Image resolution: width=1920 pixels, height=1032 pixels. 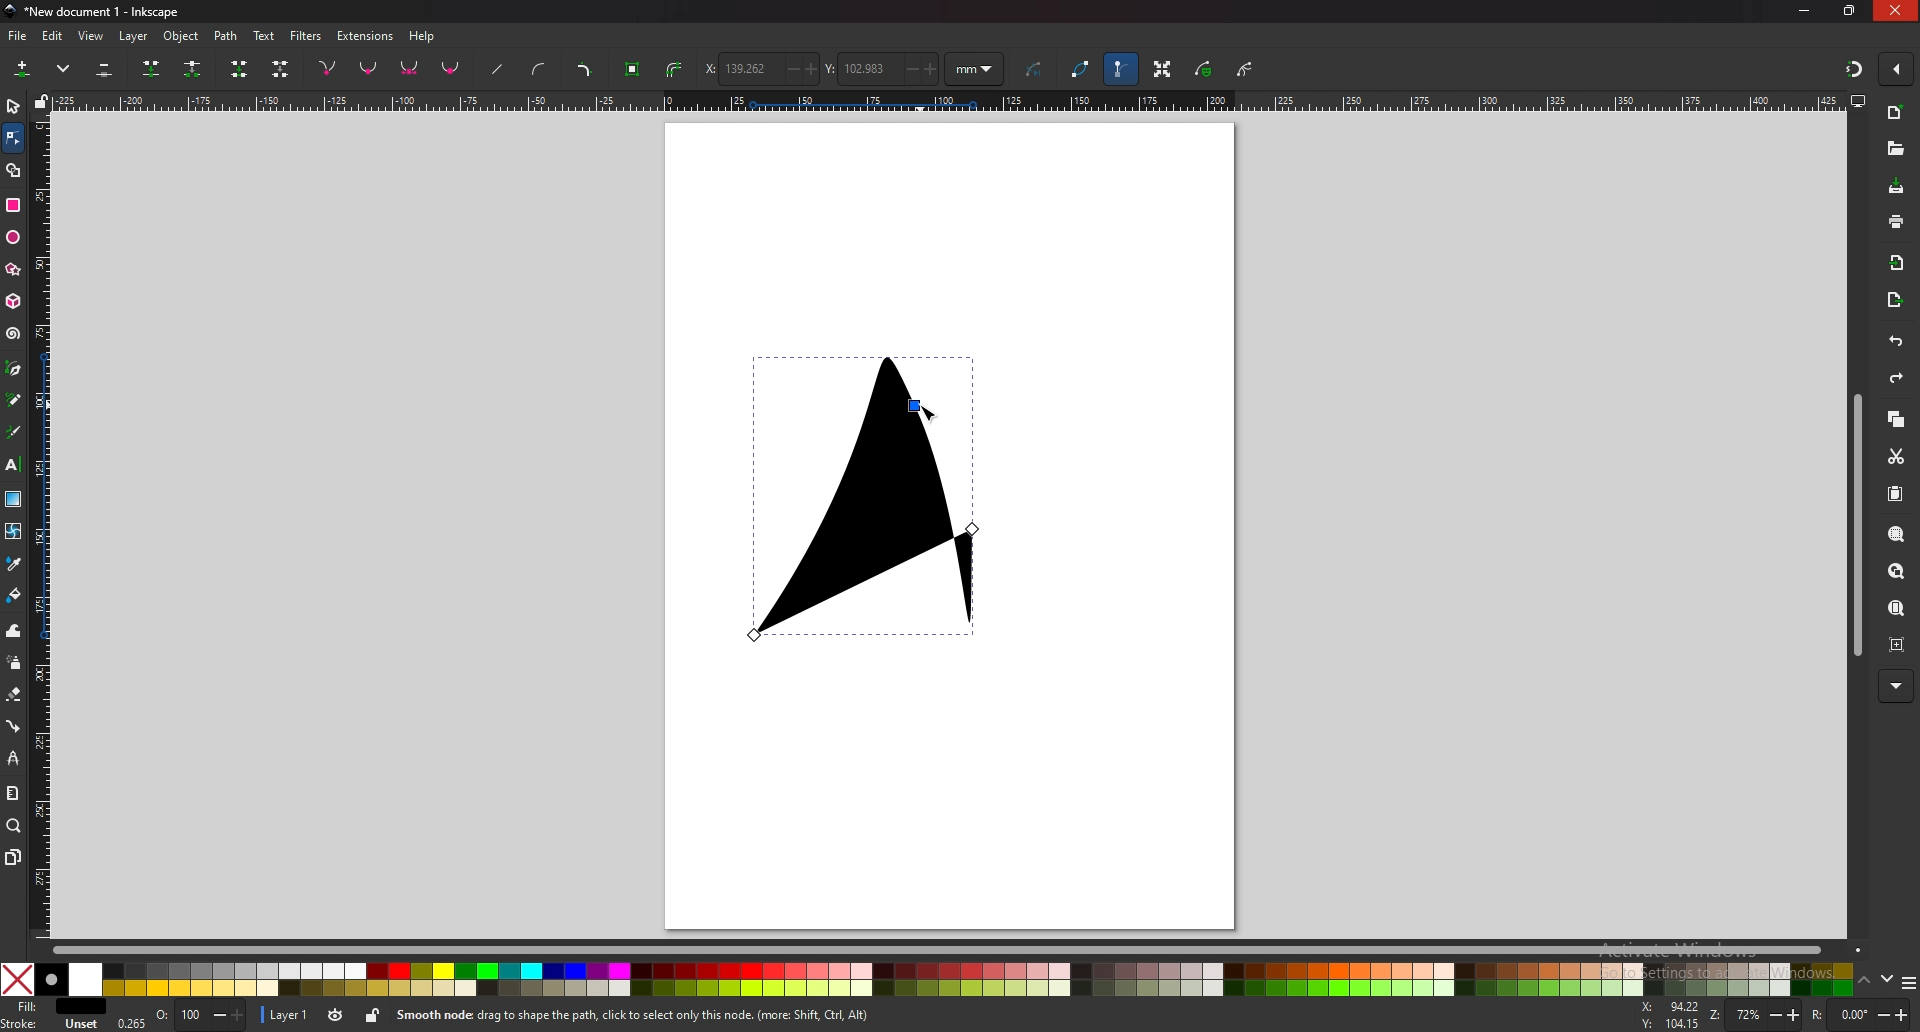 I want to click on delete selected nodes, so click(x=105, y=68).